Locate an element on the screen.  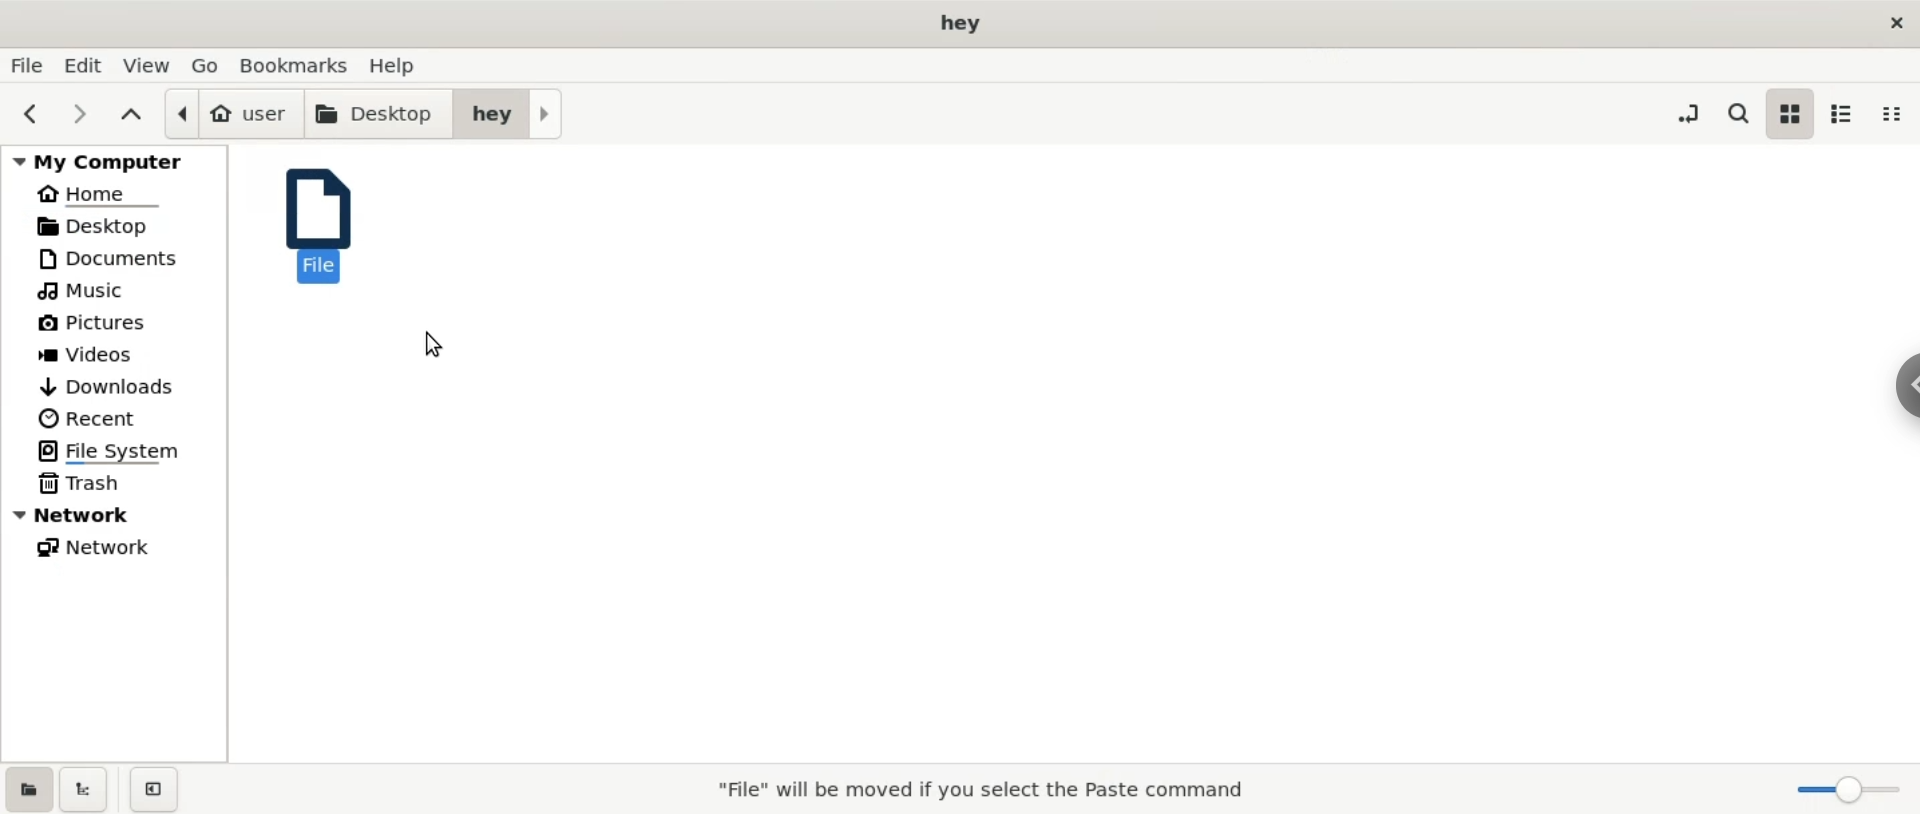
toggle location entry is located at coordinates (1688, 116).